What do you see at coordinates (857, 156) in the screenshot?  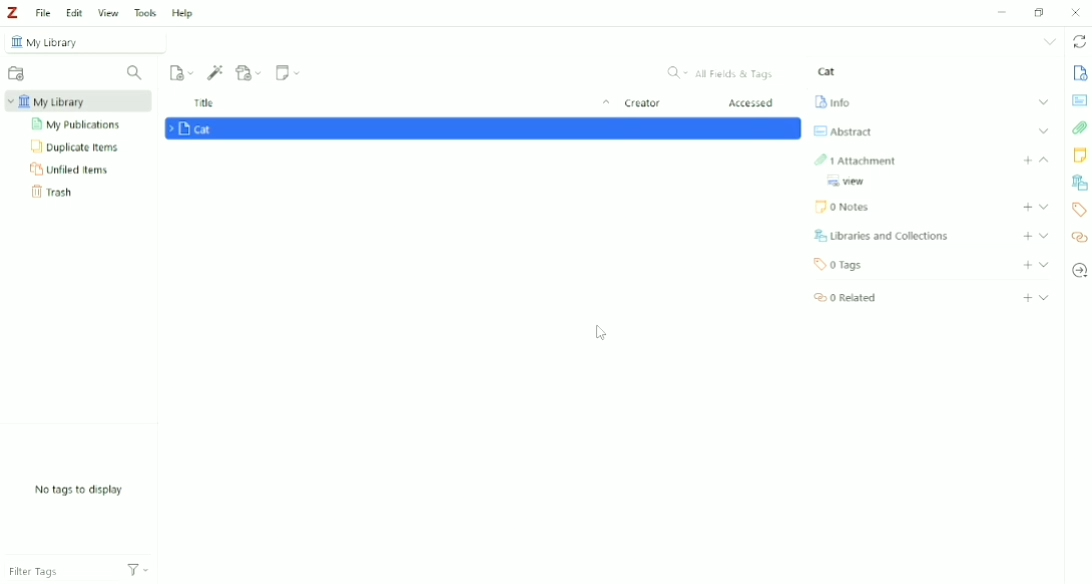 I see `Attachments` at bounding box center [857, 156].